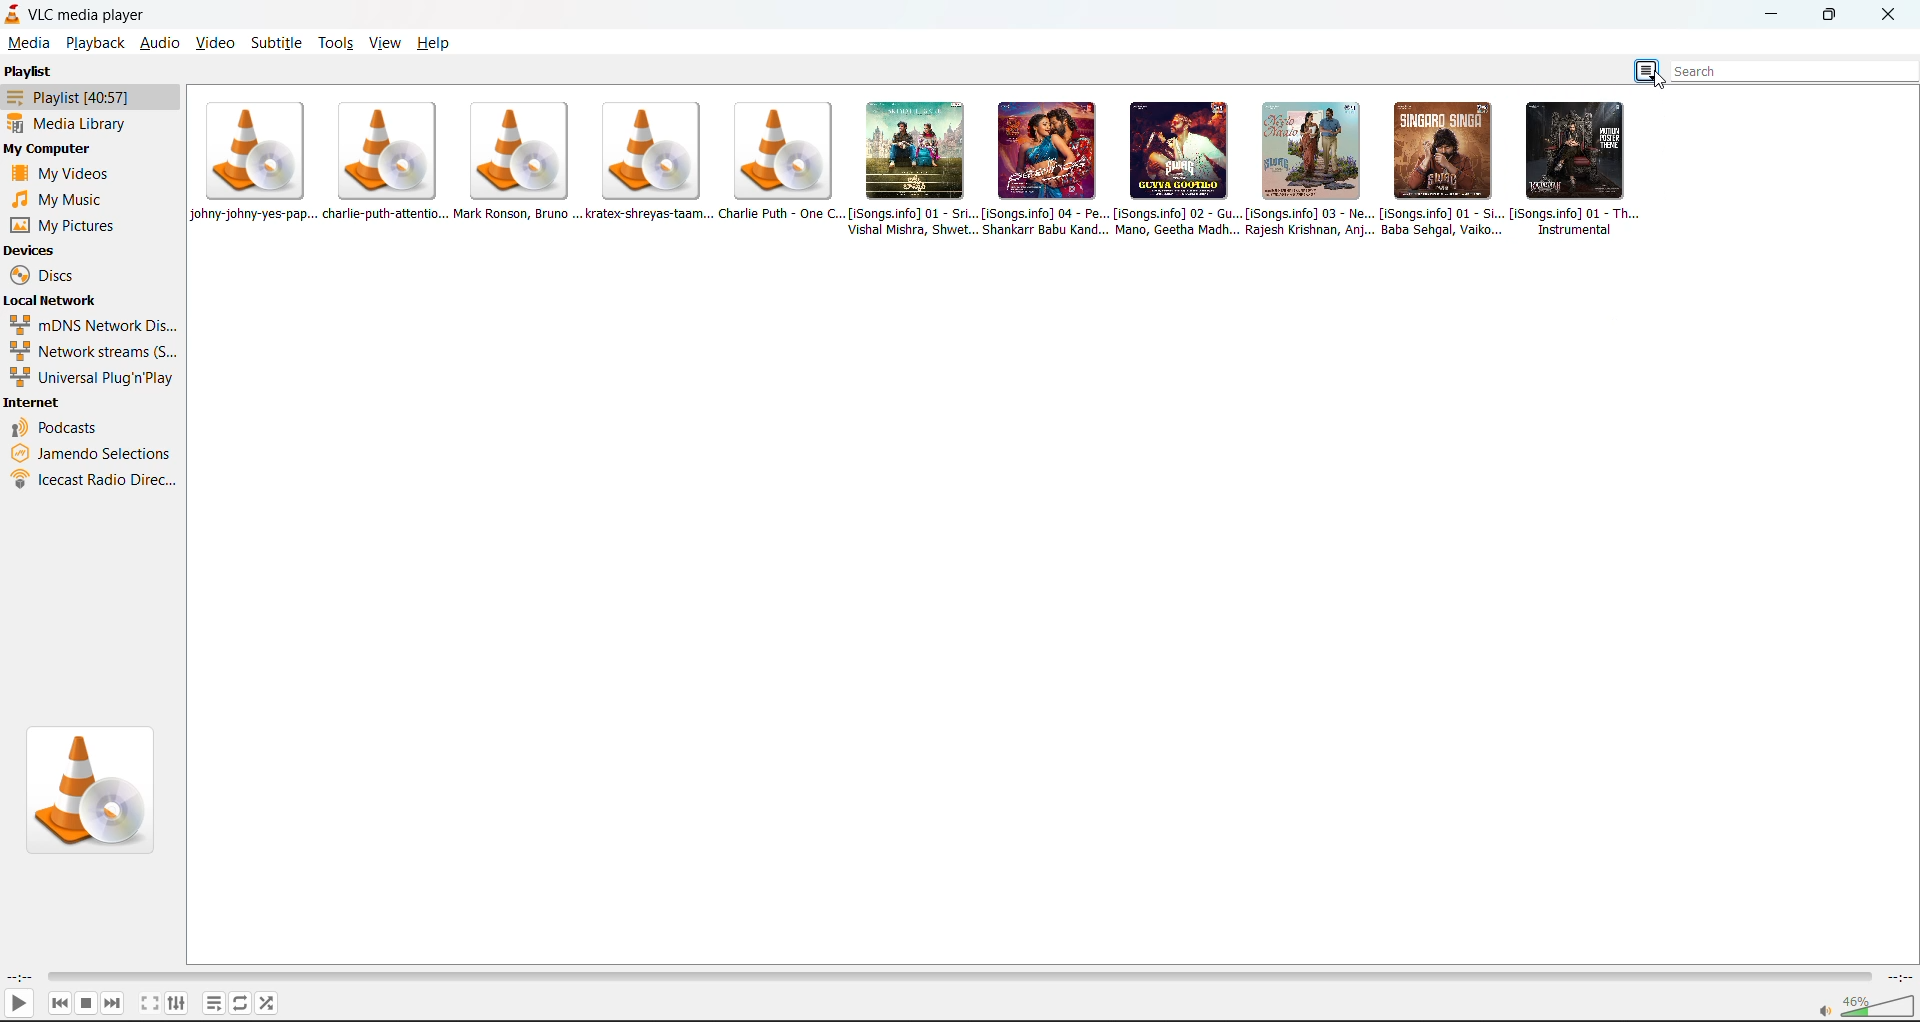 This screenshot has height=1022, width=1920. Describe the element at coordinates (384, 161) in the screenshot. I see `track title and preview` at that location.